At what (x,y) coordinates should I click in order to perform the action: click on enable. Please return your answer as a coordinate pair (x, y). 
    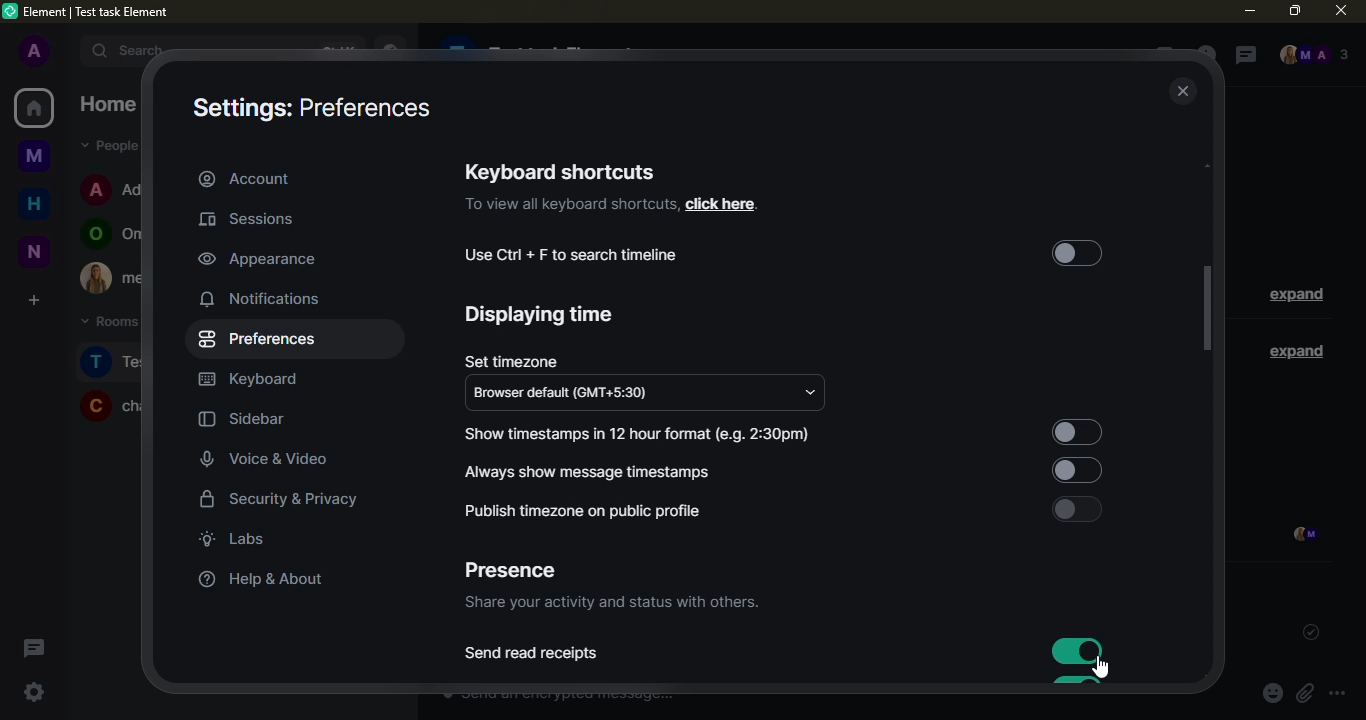
    Looking at the image, I should click on (1073, 469).